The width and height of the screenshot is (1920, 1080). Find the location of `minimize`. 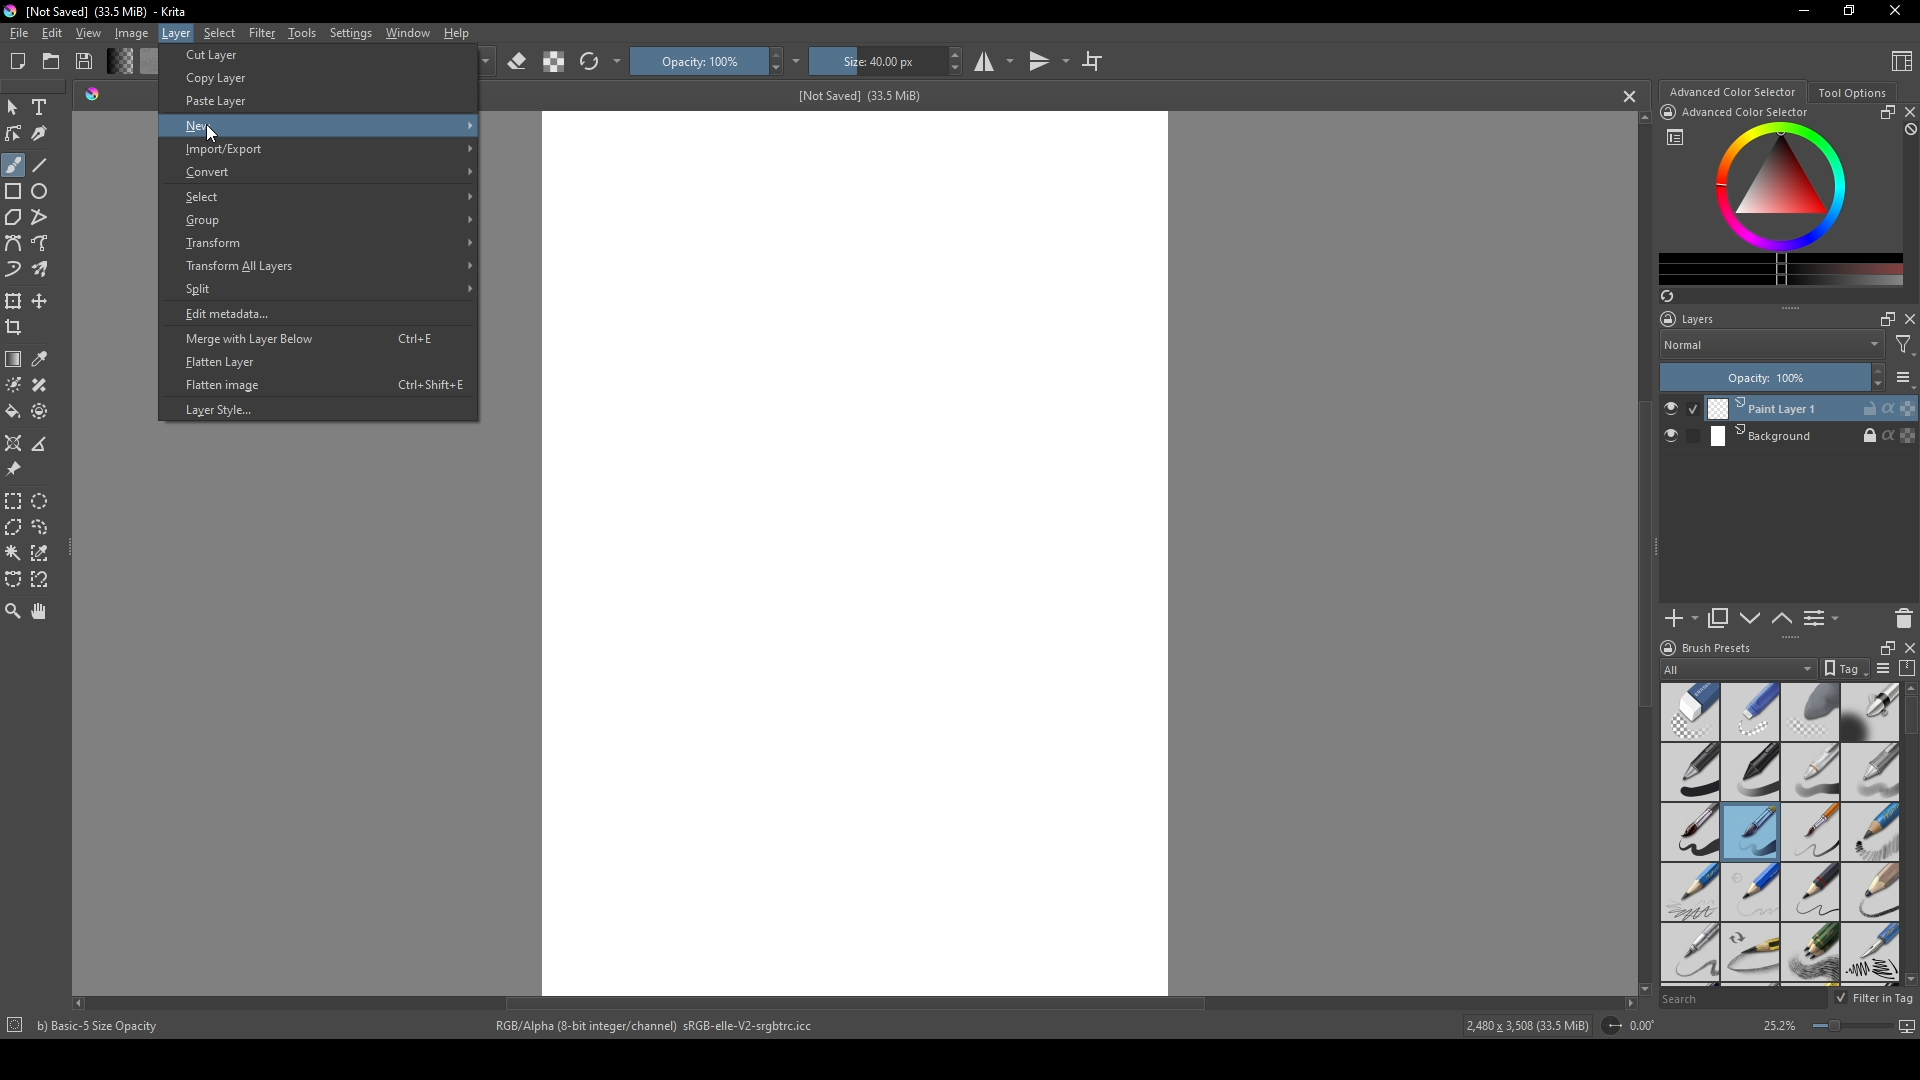

minimize is located at coordinates (1805, 10).